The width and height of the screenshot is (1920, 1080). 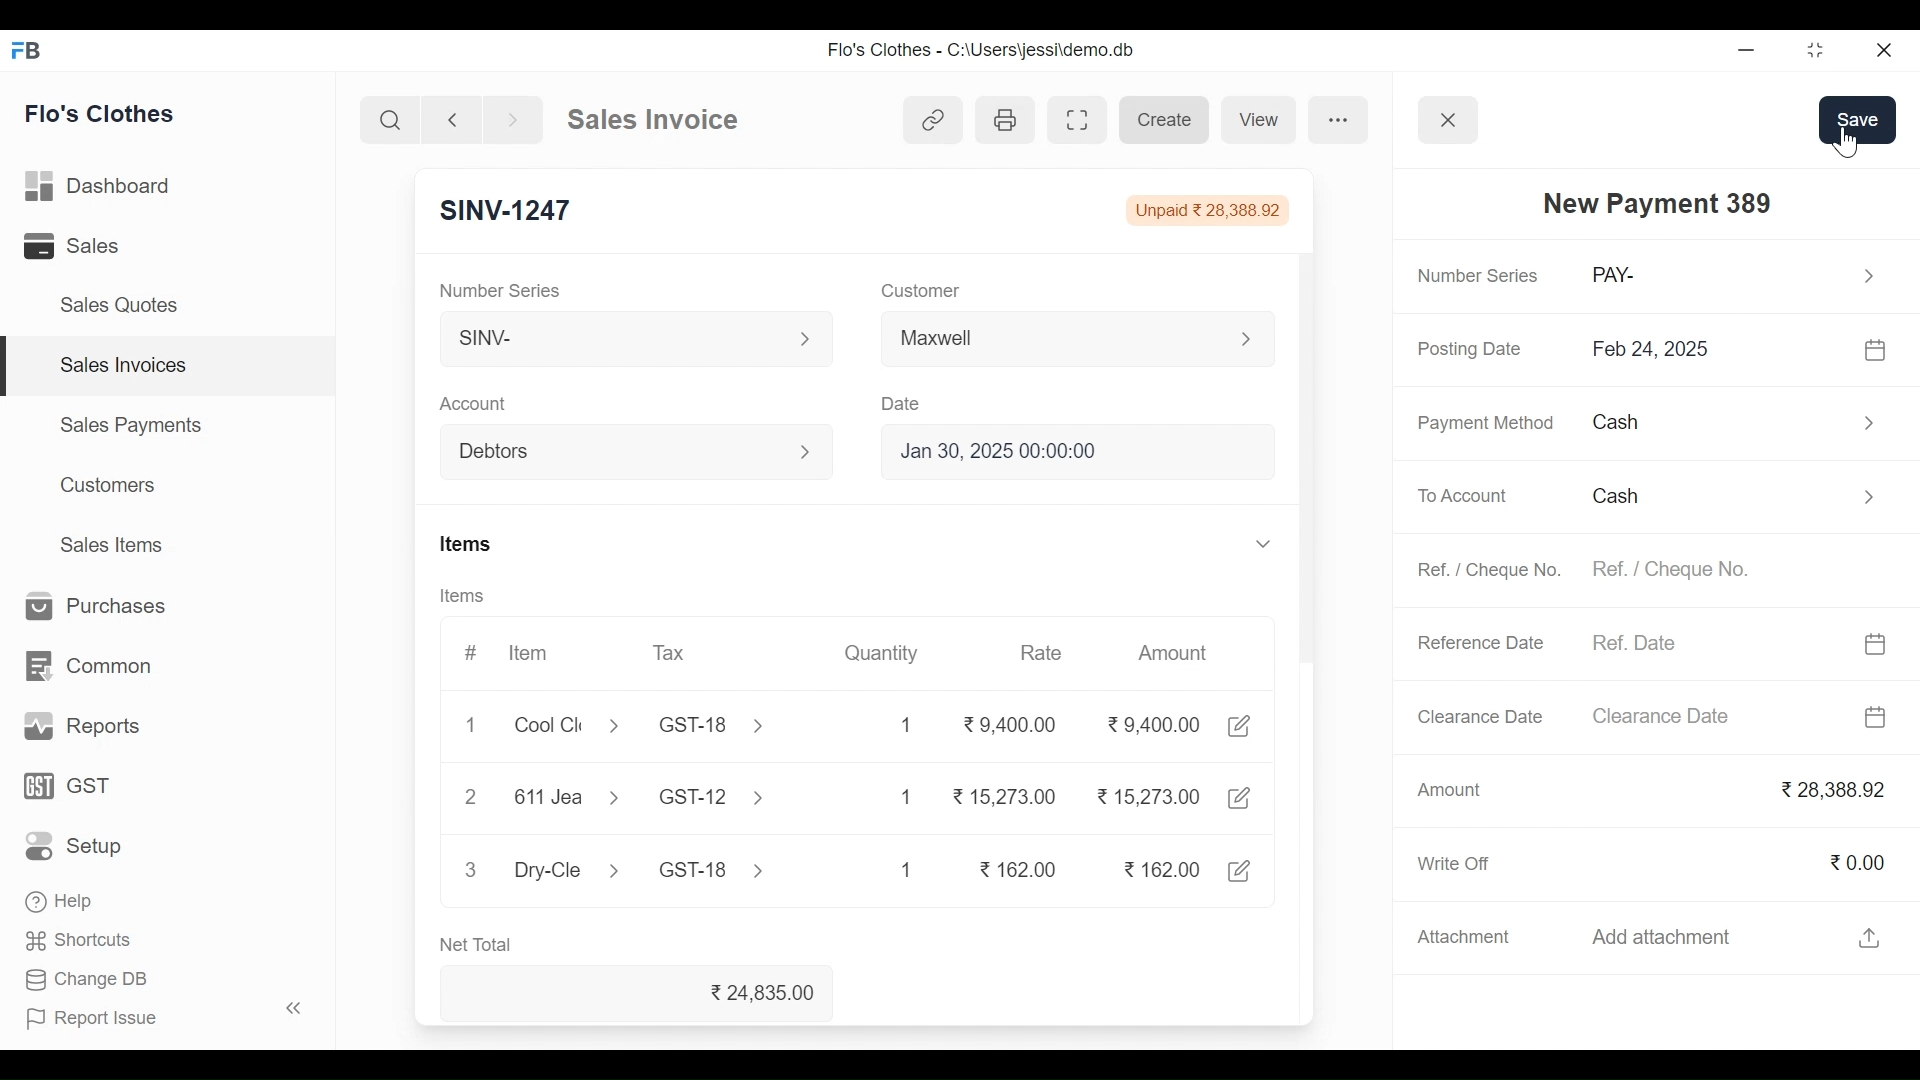 What do you see at coordinates (1178, 651) in the screenshot?
I see `Amount` at bounding box center [1178, 651].